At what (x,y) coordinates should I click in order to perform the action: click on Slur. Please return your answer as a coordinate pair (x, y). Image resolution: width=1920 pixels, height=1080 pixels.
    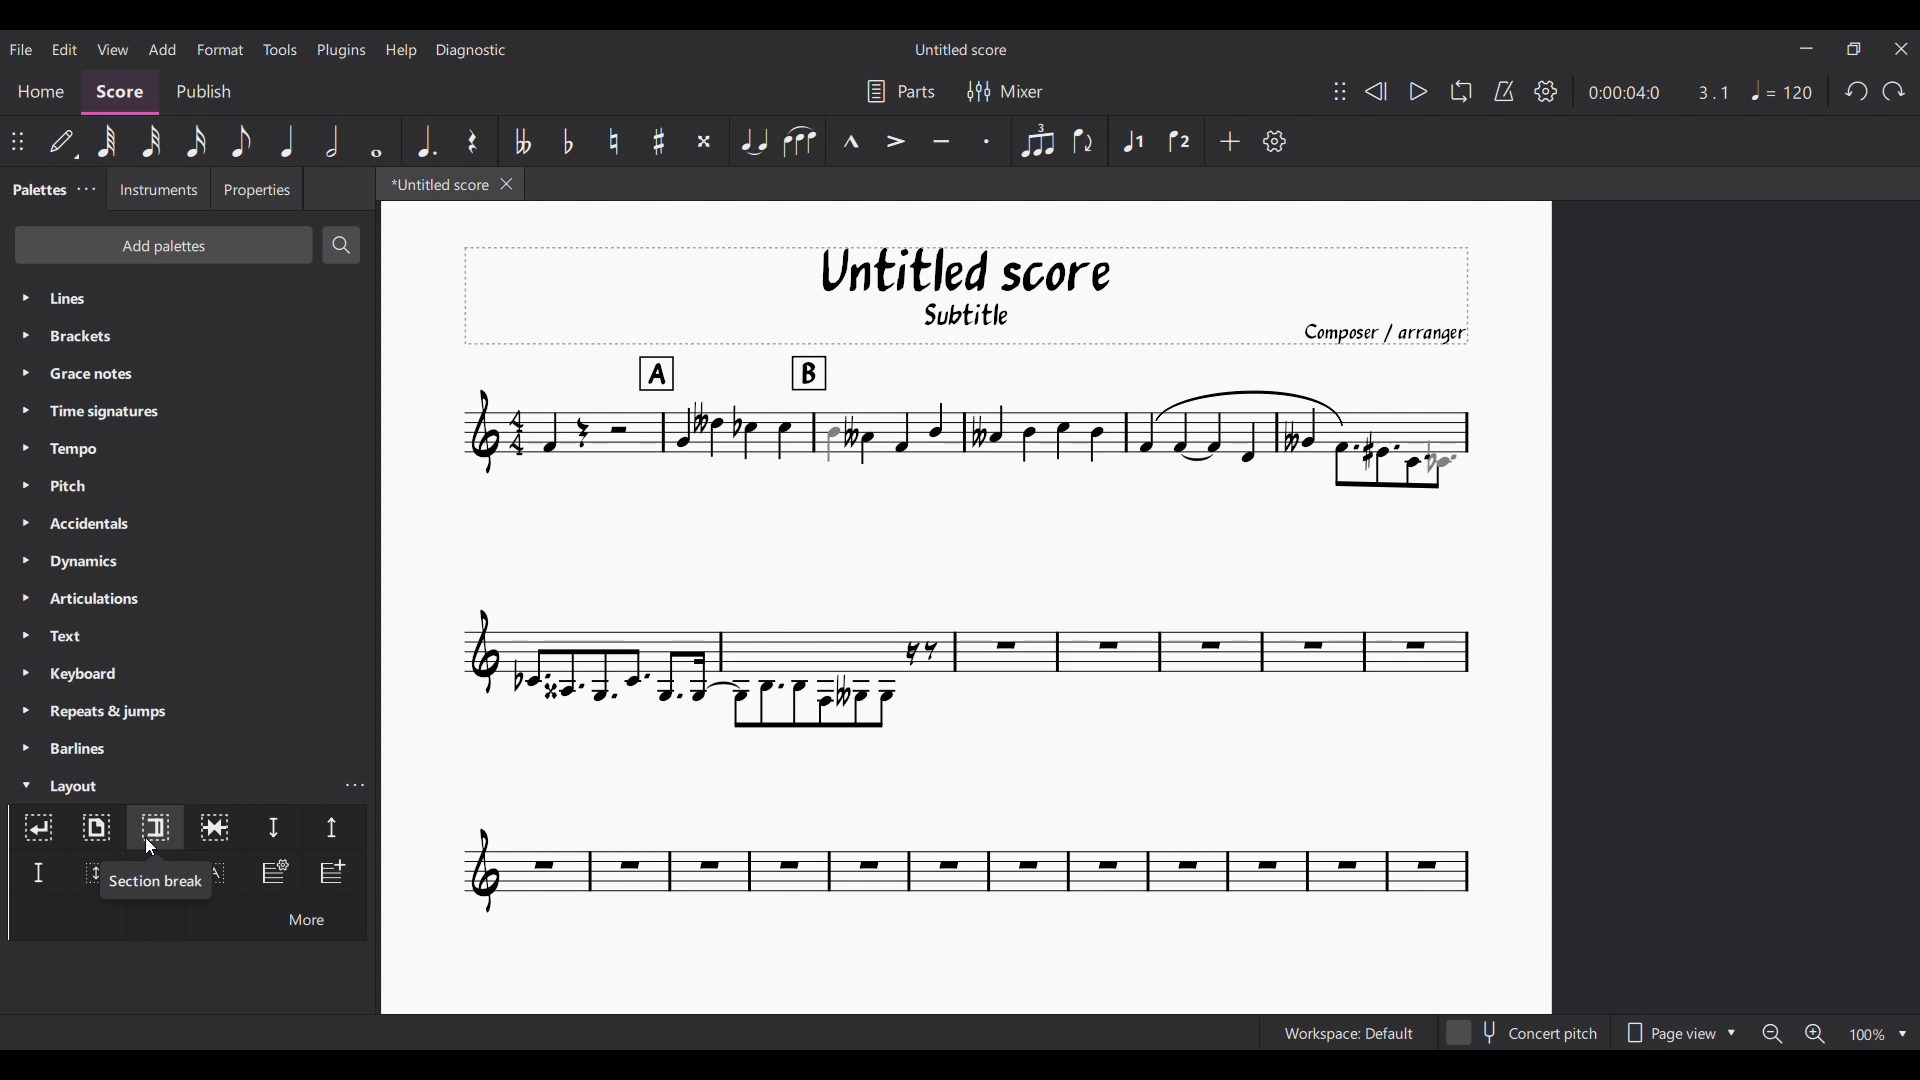
    Looking at the image, I should click on (800, 141).